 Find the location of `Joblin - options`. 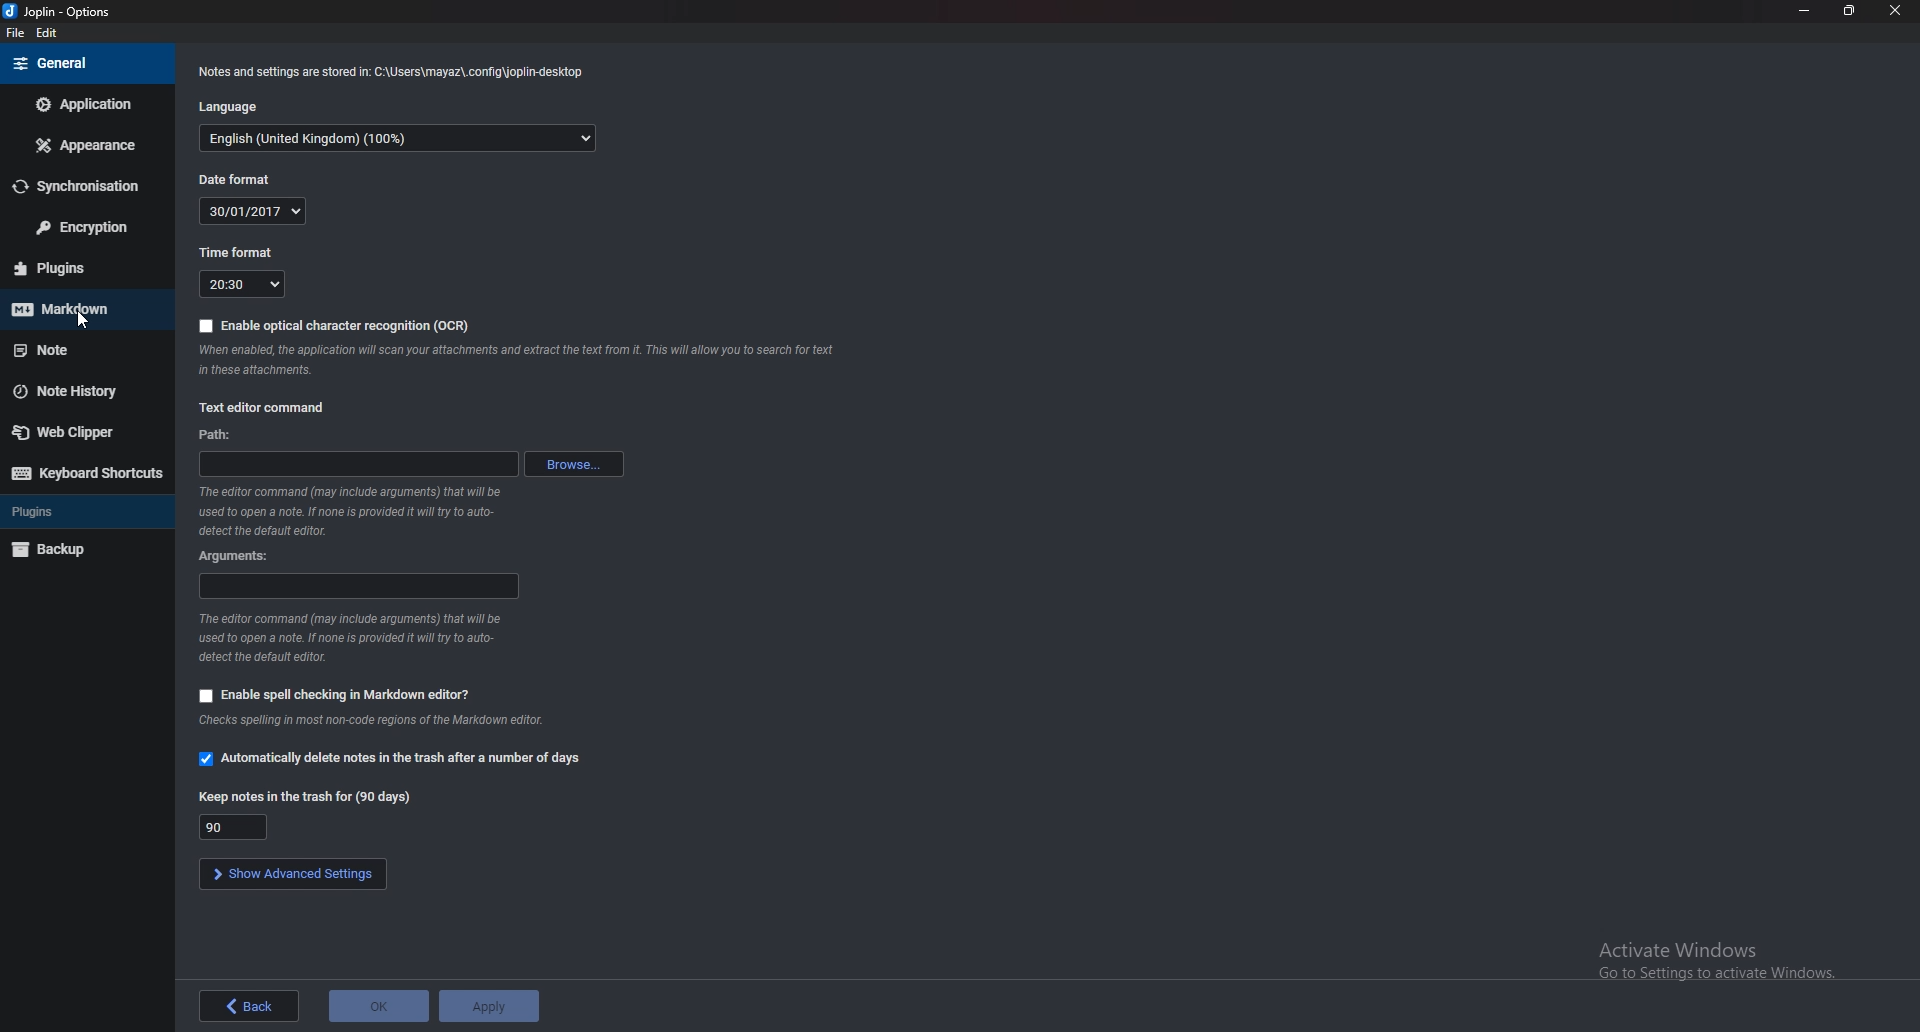

Joblin - options is located at coordinates (68, 11).